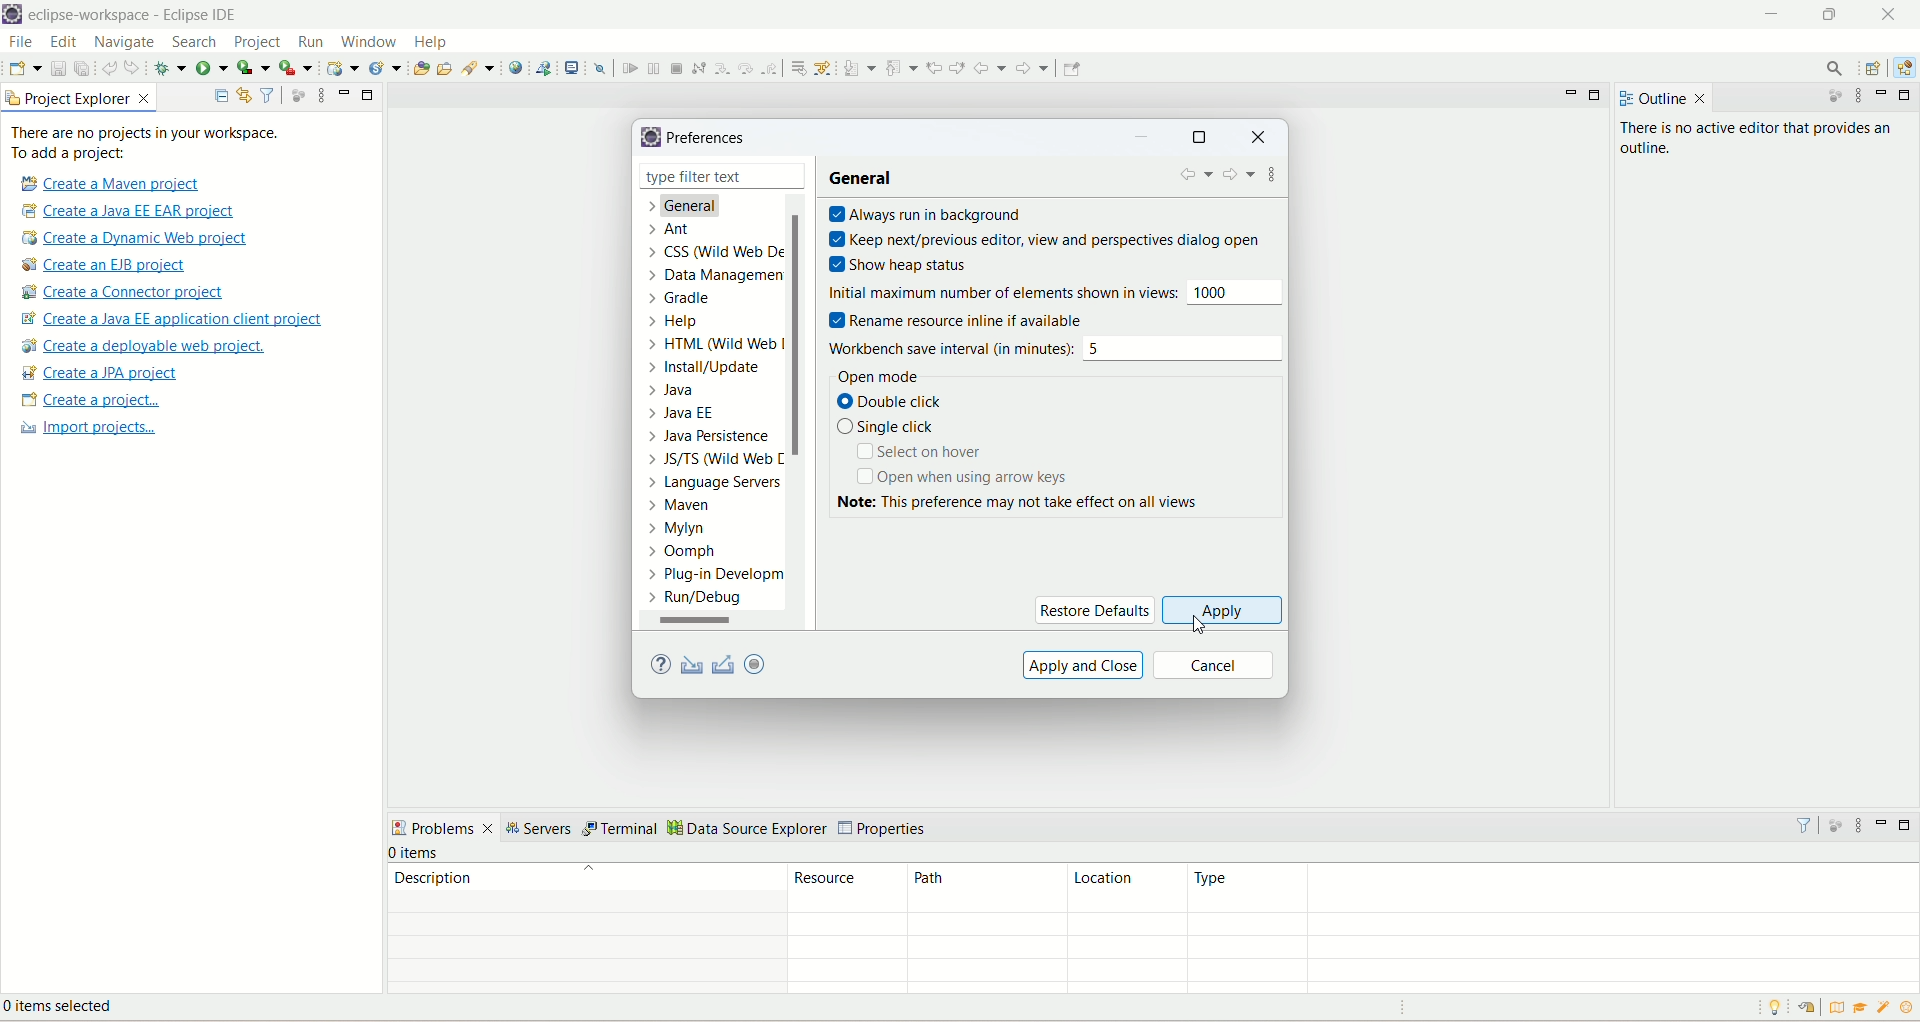 This screenshot has height=1022, width=1920. Describe the element at coordinates (1223, 609) in the screenshot. I see `apply` at that location.